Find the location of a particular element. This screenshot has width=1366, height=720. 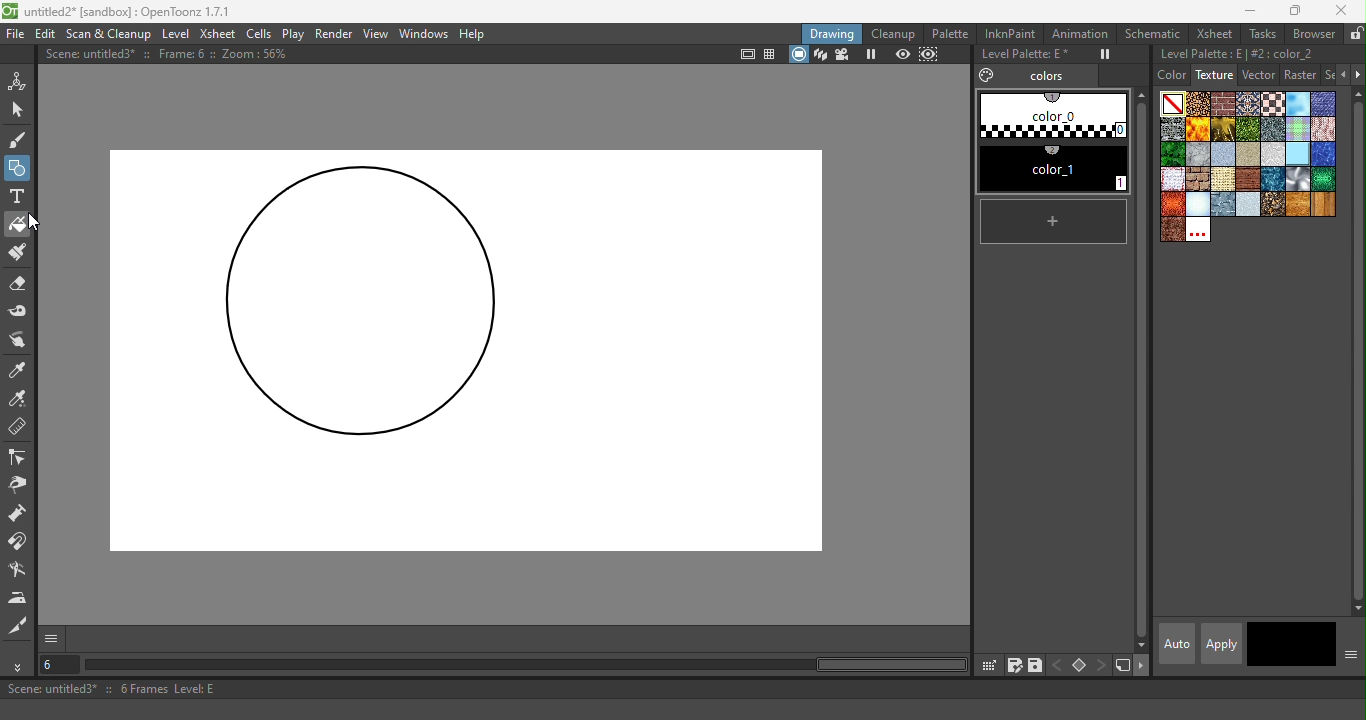

File is located at coordinates (16, 35).